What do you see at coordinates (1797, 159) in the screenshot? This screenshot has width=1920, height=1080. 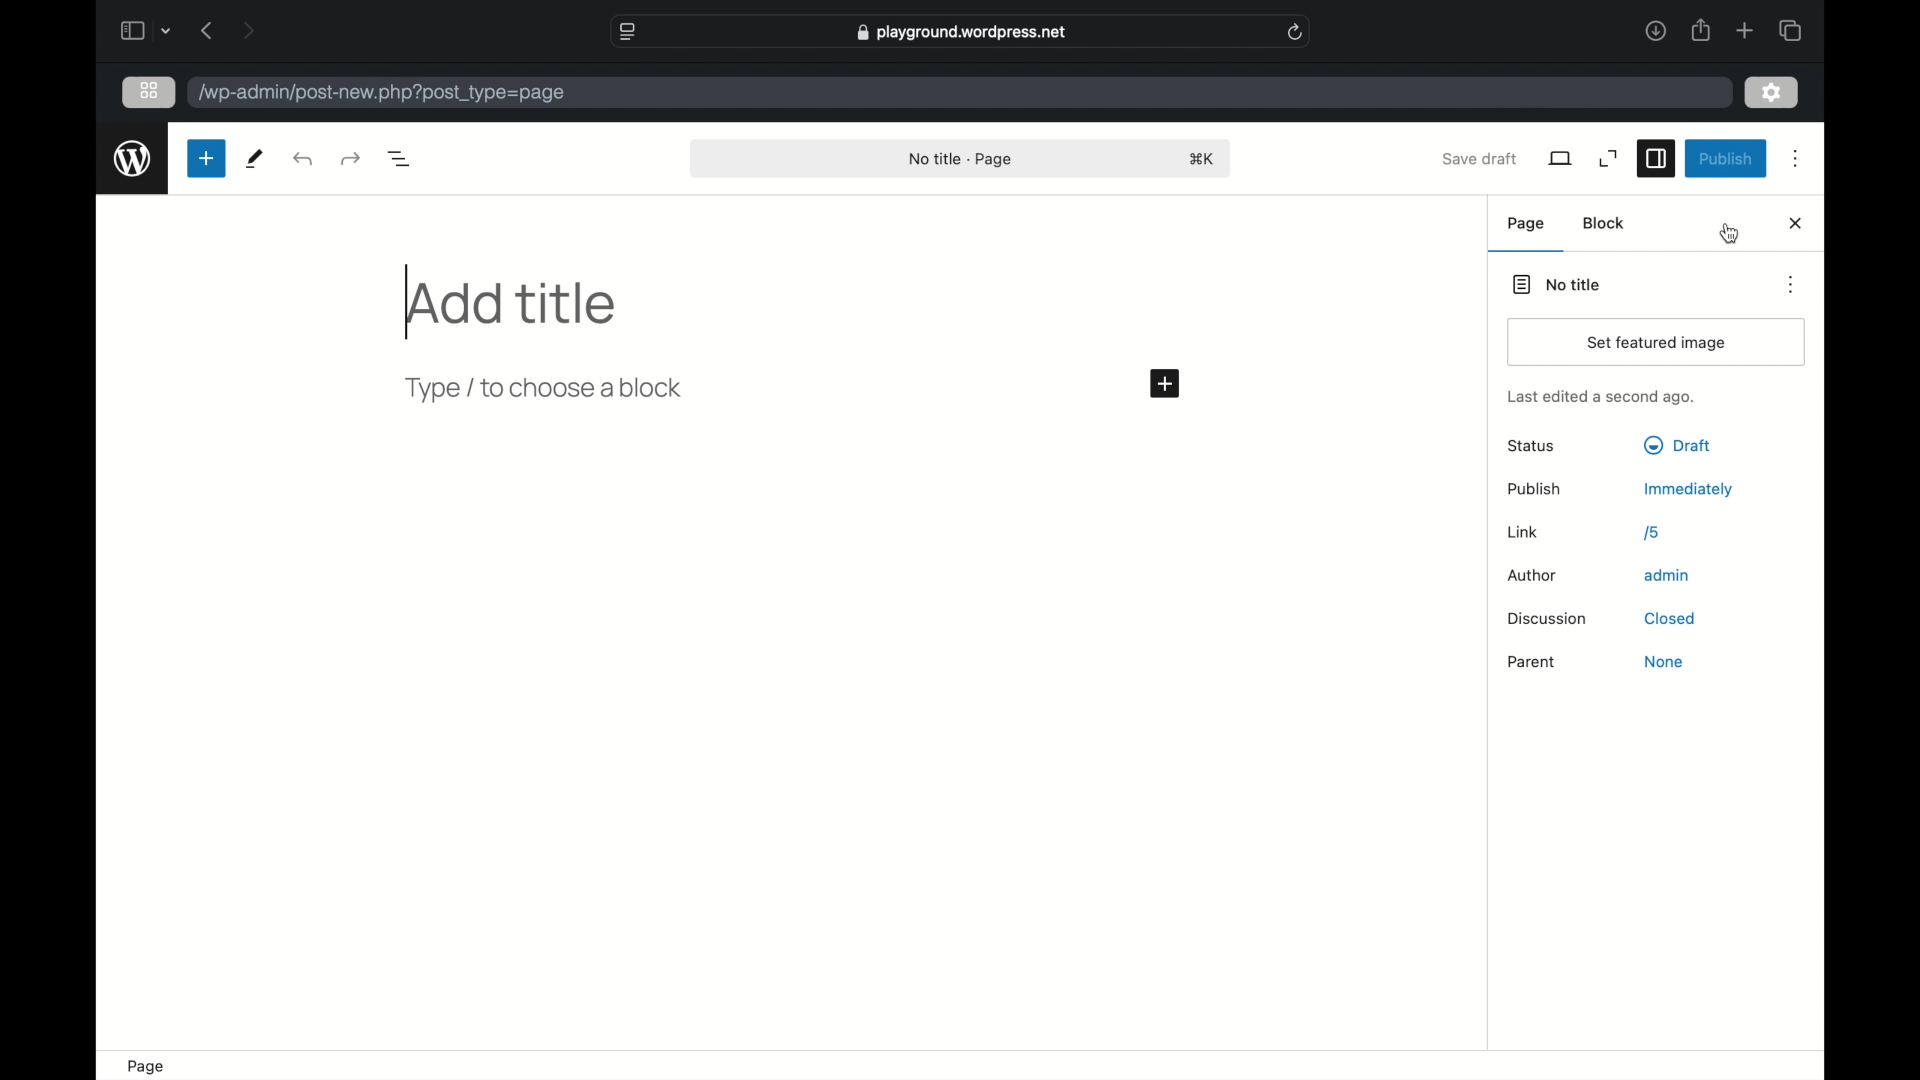 I see `more options` at bounding box center [1797, 159].